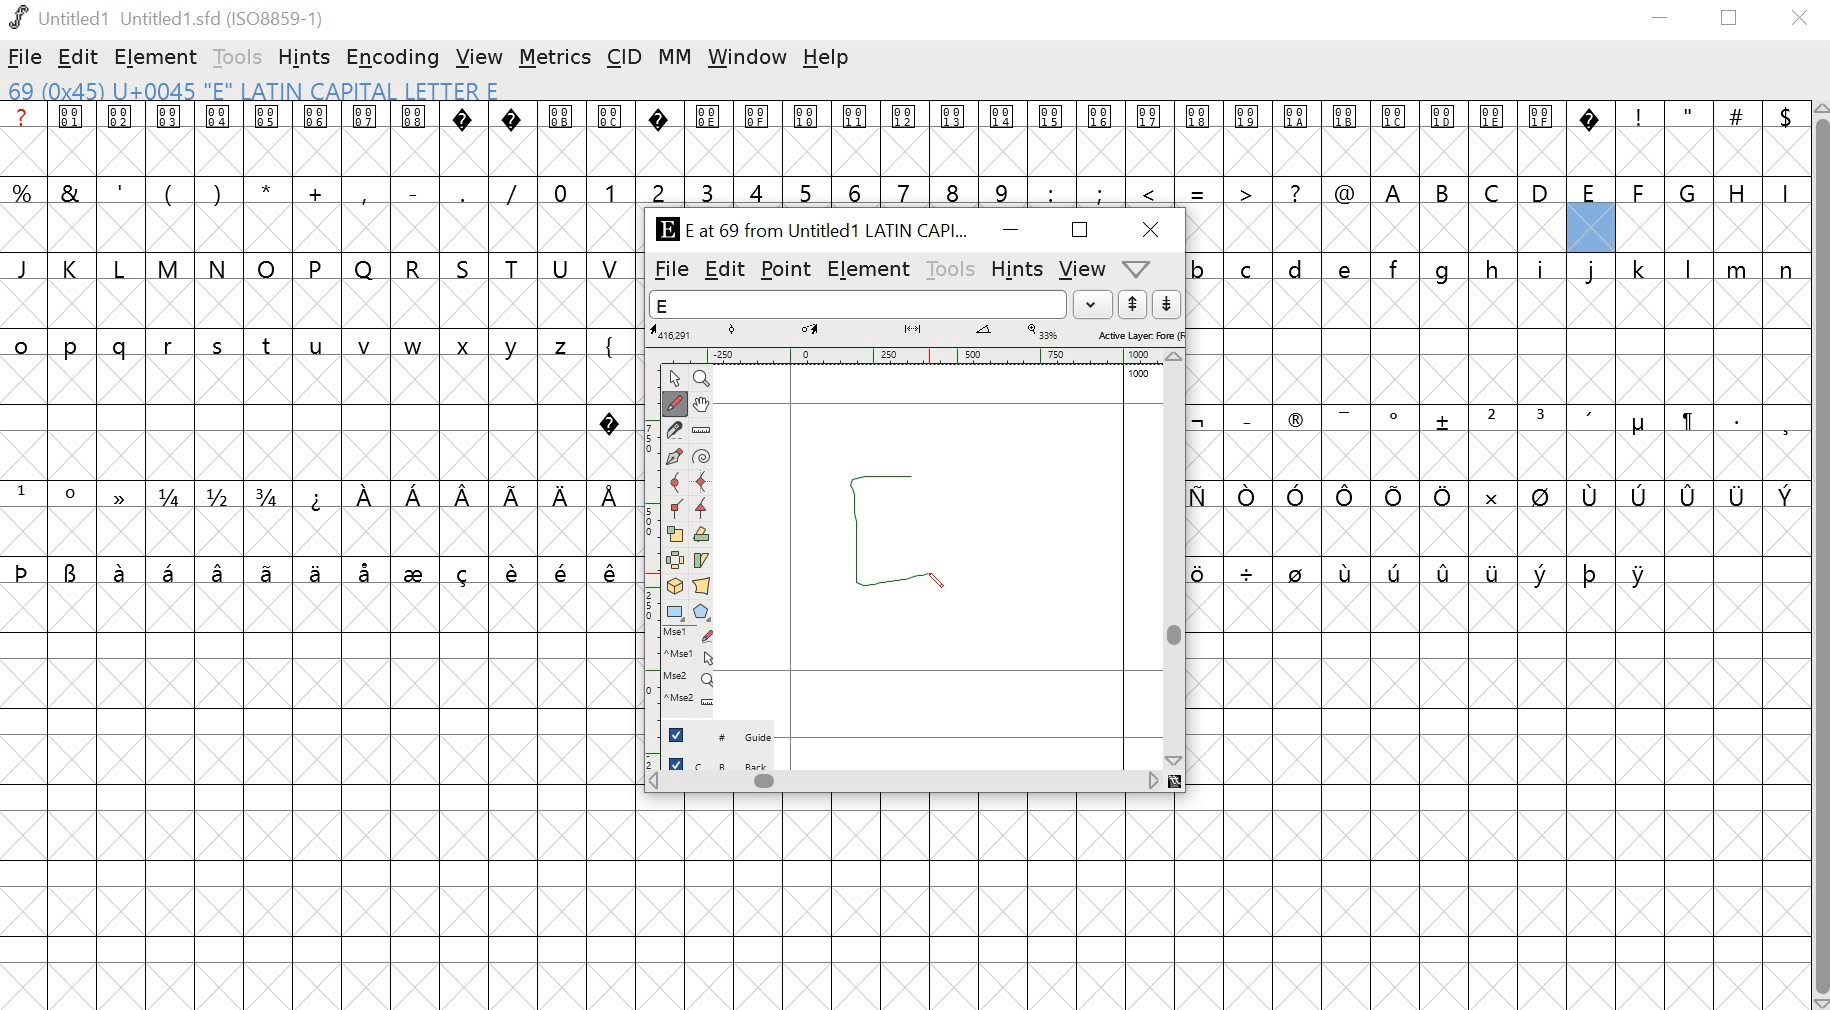  What do you see at coordinates (1499, 572) in the screenshot?
I see `special characters and empty cells` at bounding box center [1499, 572].